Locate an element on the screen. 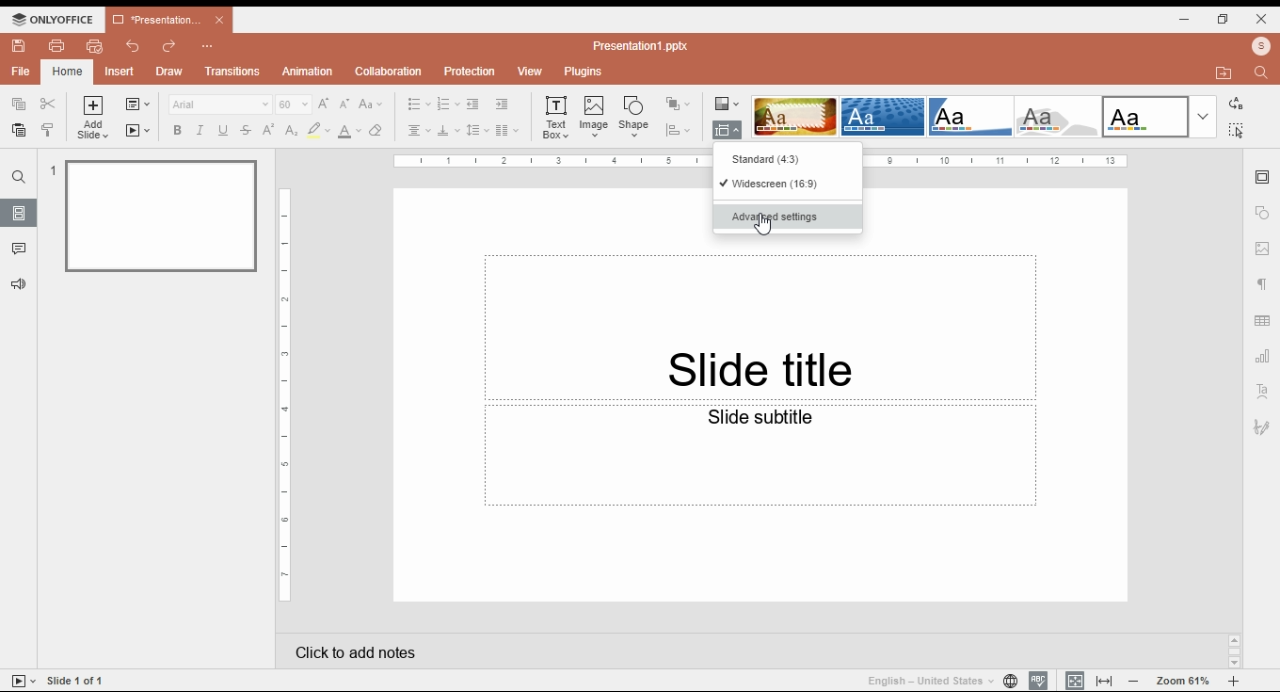 This screenshot has height=692, width=1280. draw is located at coordinates (171, 71).